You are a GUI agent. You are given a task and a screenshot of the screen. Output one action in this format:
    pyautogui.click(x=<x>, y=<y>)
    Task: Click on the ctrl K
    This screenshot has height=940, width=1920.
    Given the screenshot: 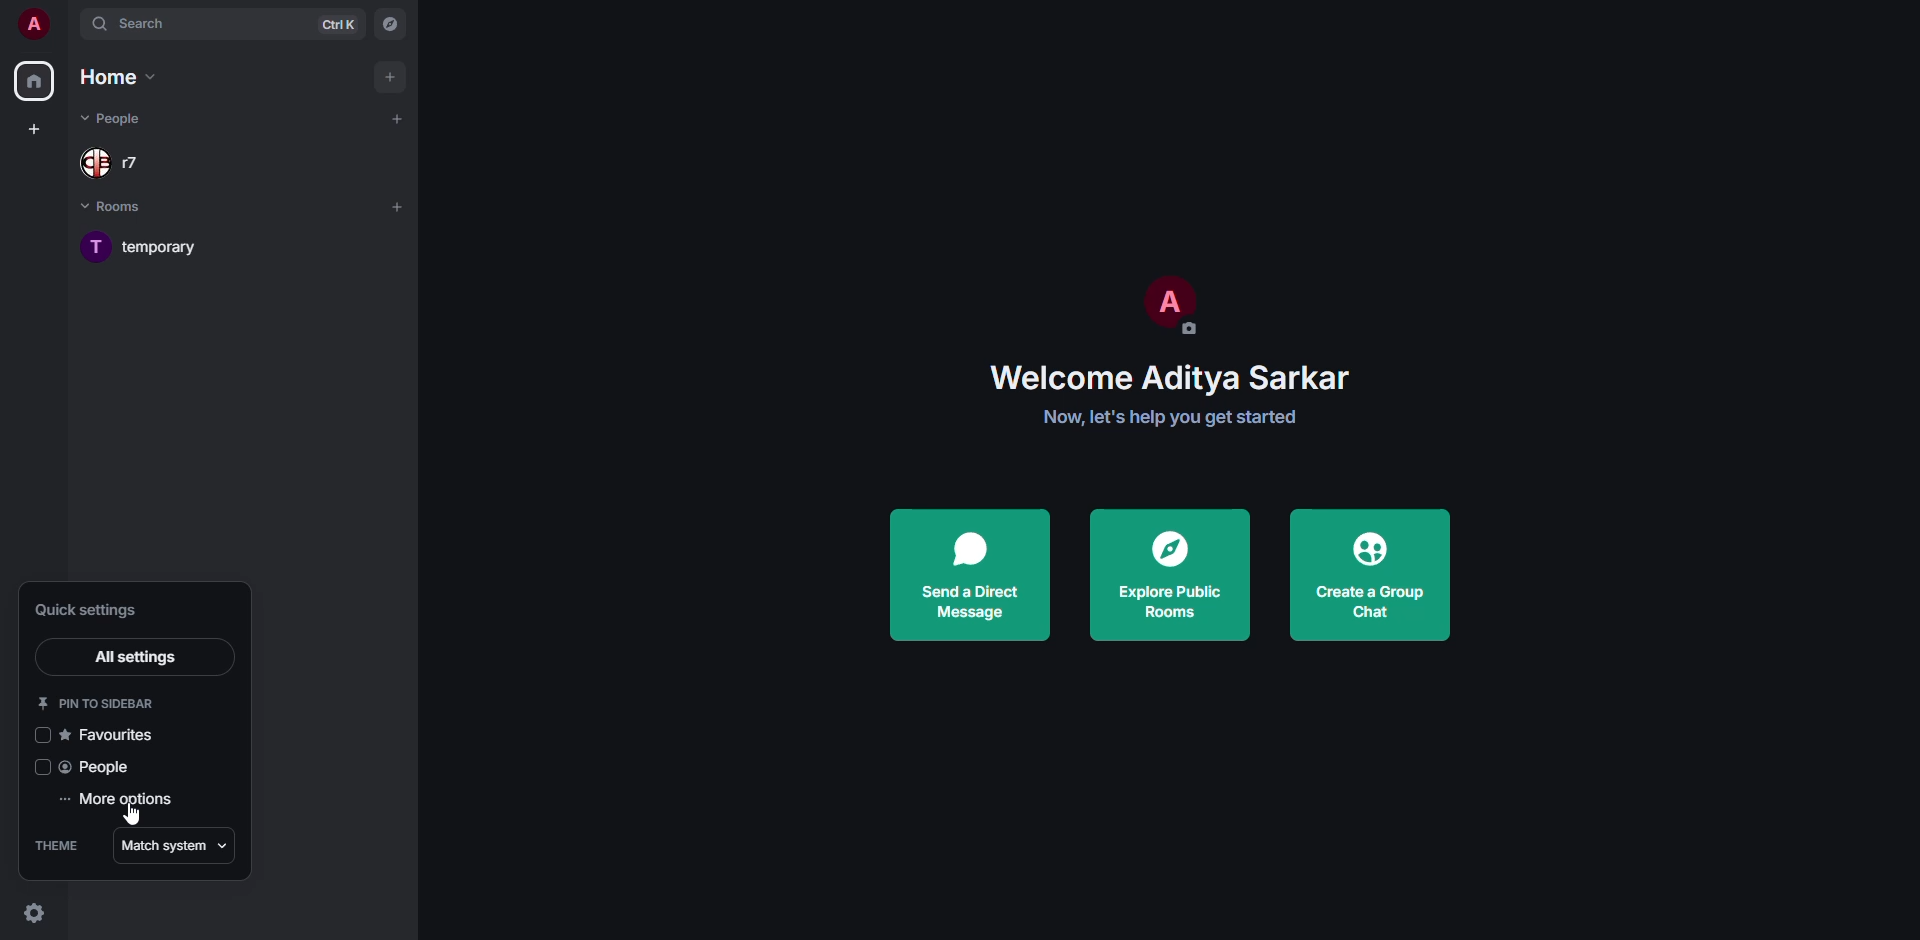 What is the action you would take?
    pyautogui.click(x=339, y=23)
    